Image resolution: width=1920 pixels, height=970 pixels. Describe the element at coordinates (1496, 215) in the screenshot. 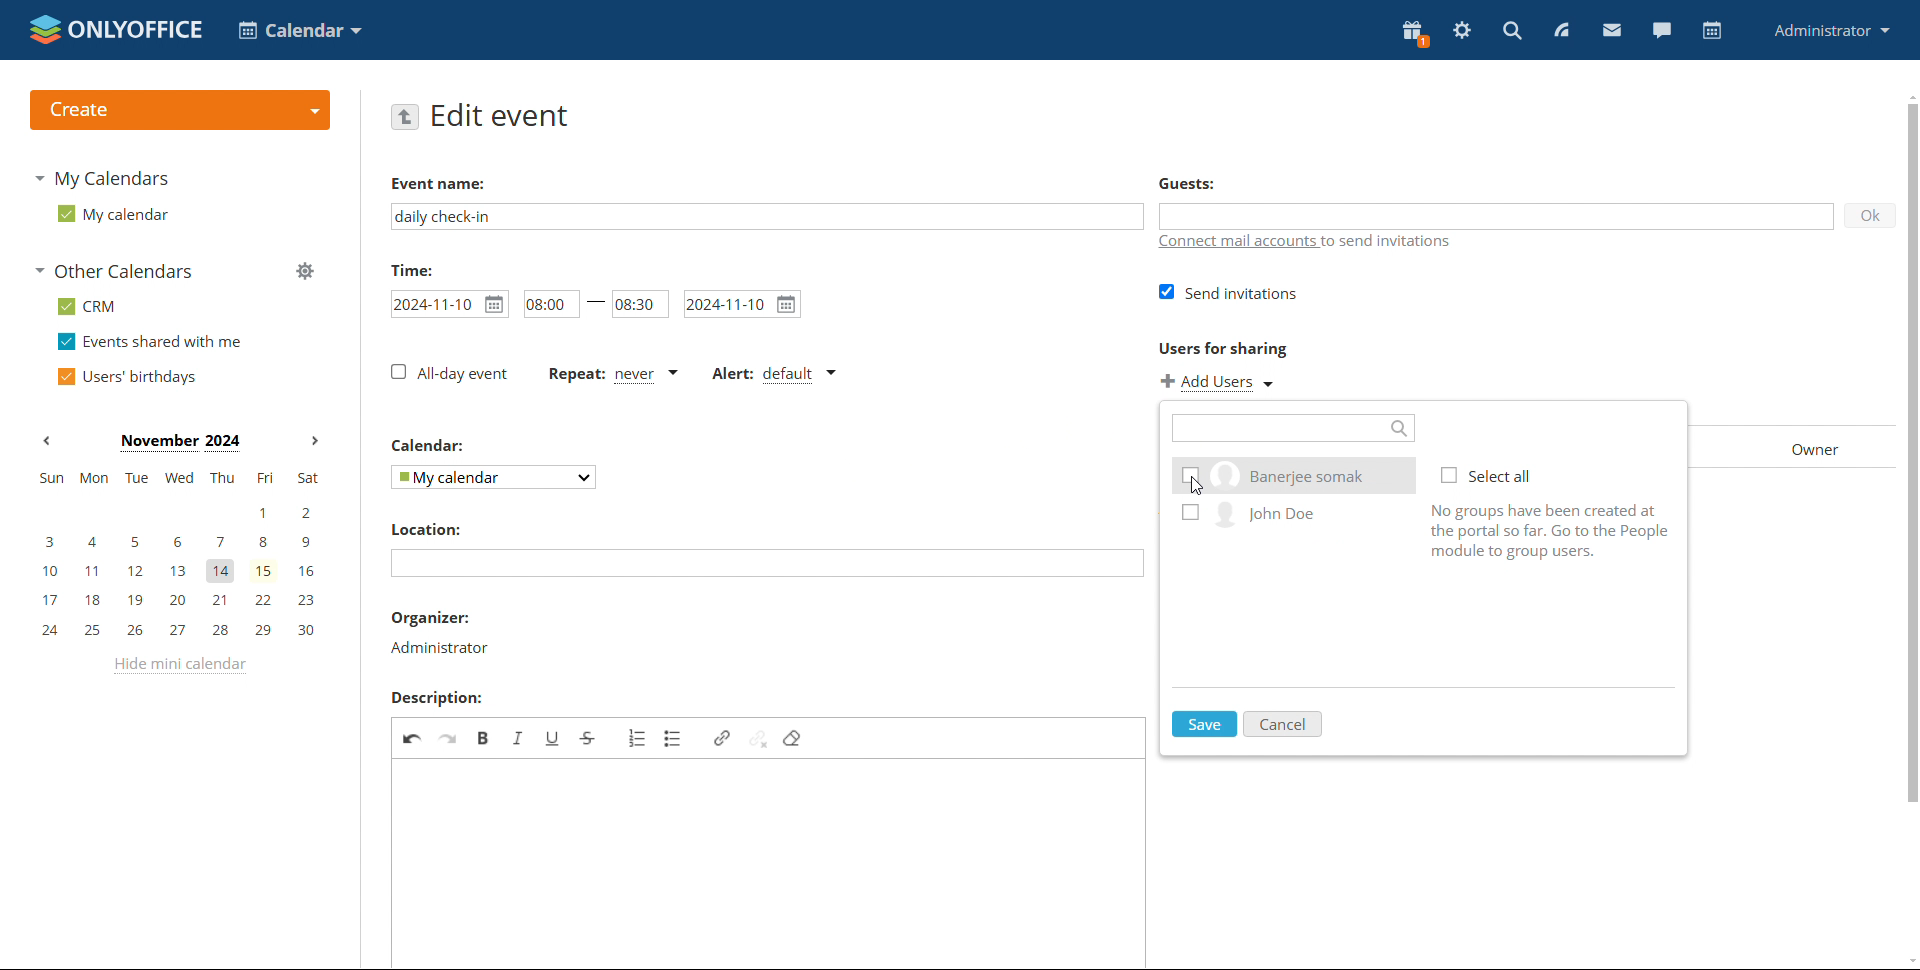

I see `add guests` at that location.